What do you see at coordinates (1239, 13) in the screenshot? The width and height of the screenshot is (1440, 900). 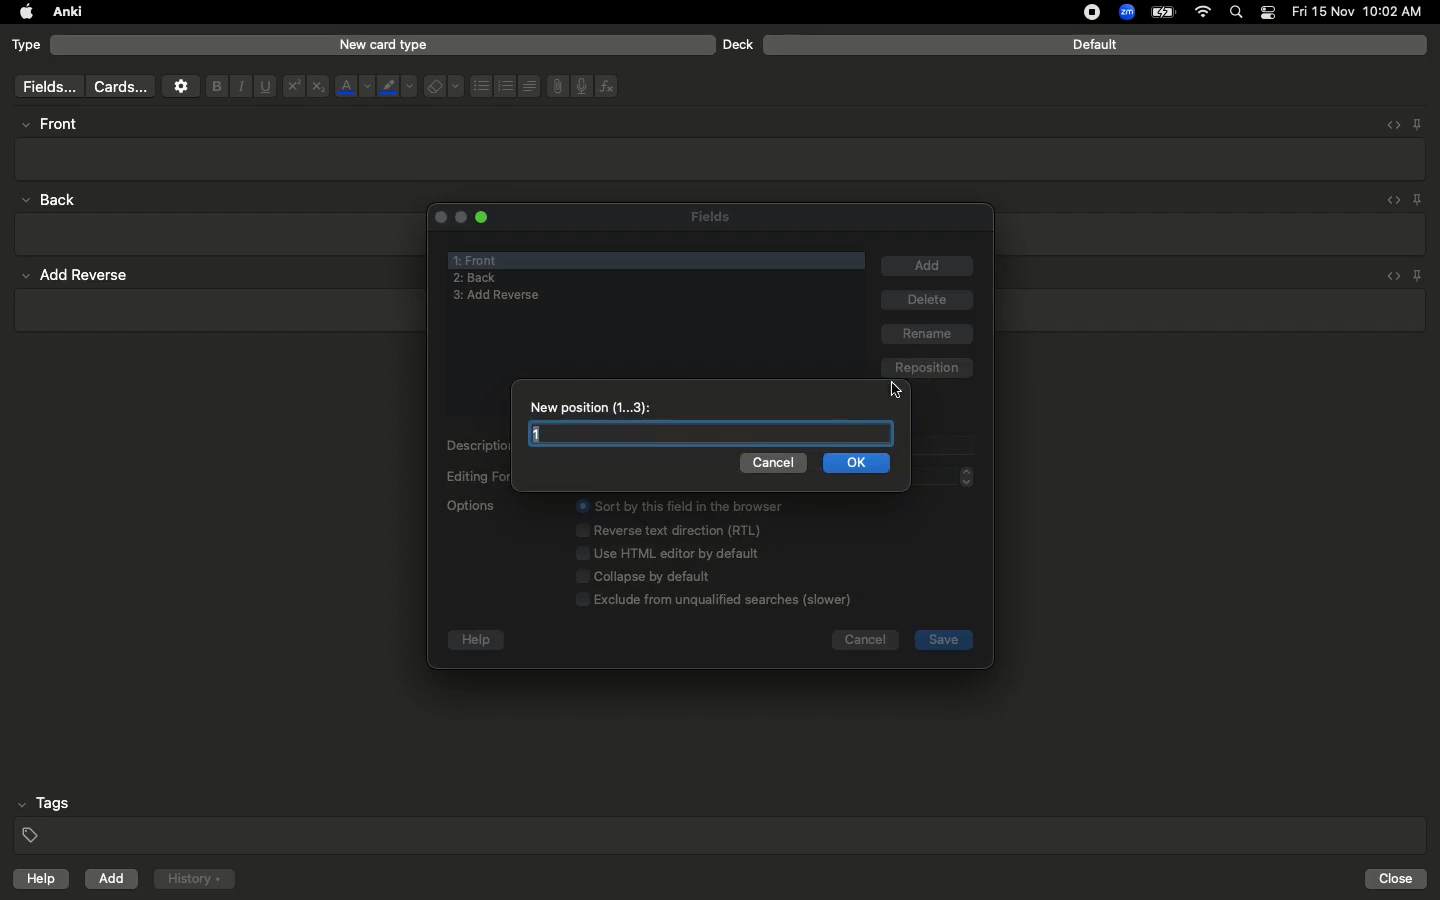 I see `Search` at bounding box center [1239, 13].